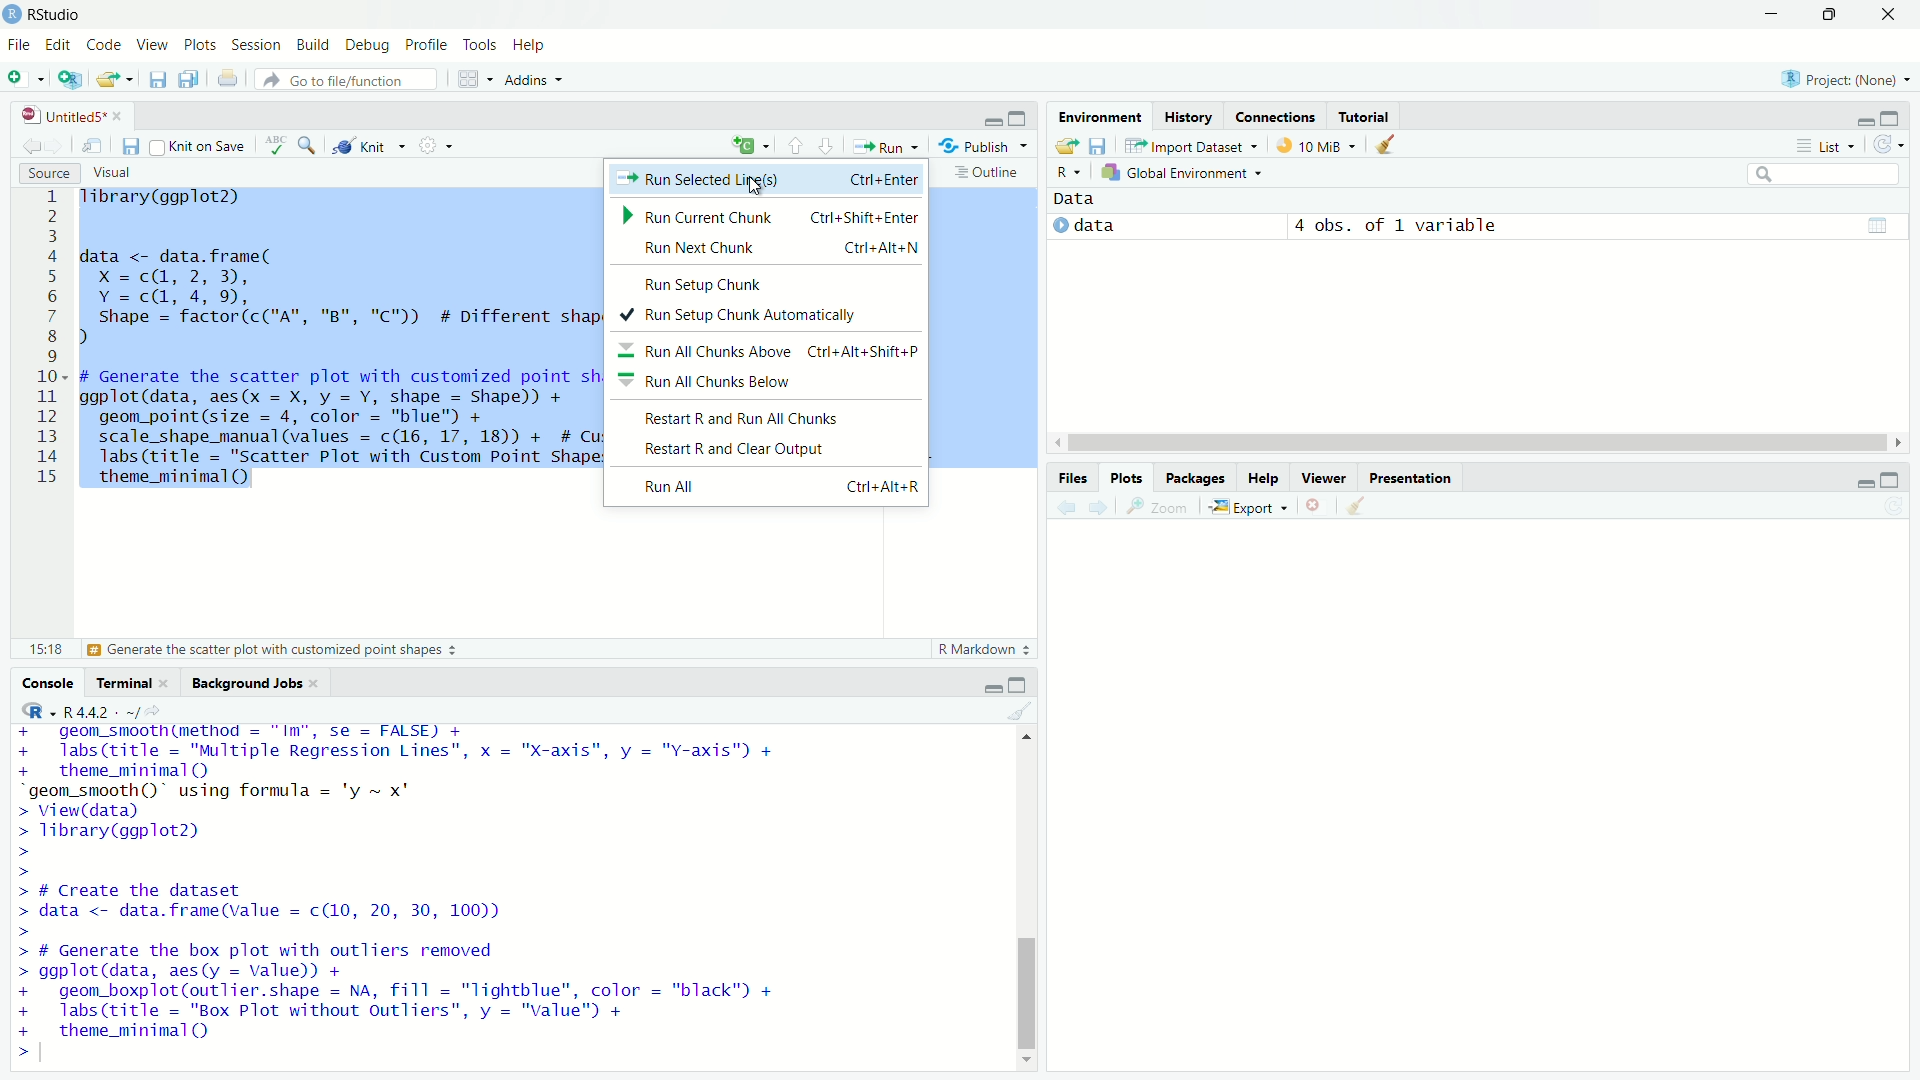 This screenshot has width=1920, height=1080. I want to click on Zoom, so click(1156, 507).